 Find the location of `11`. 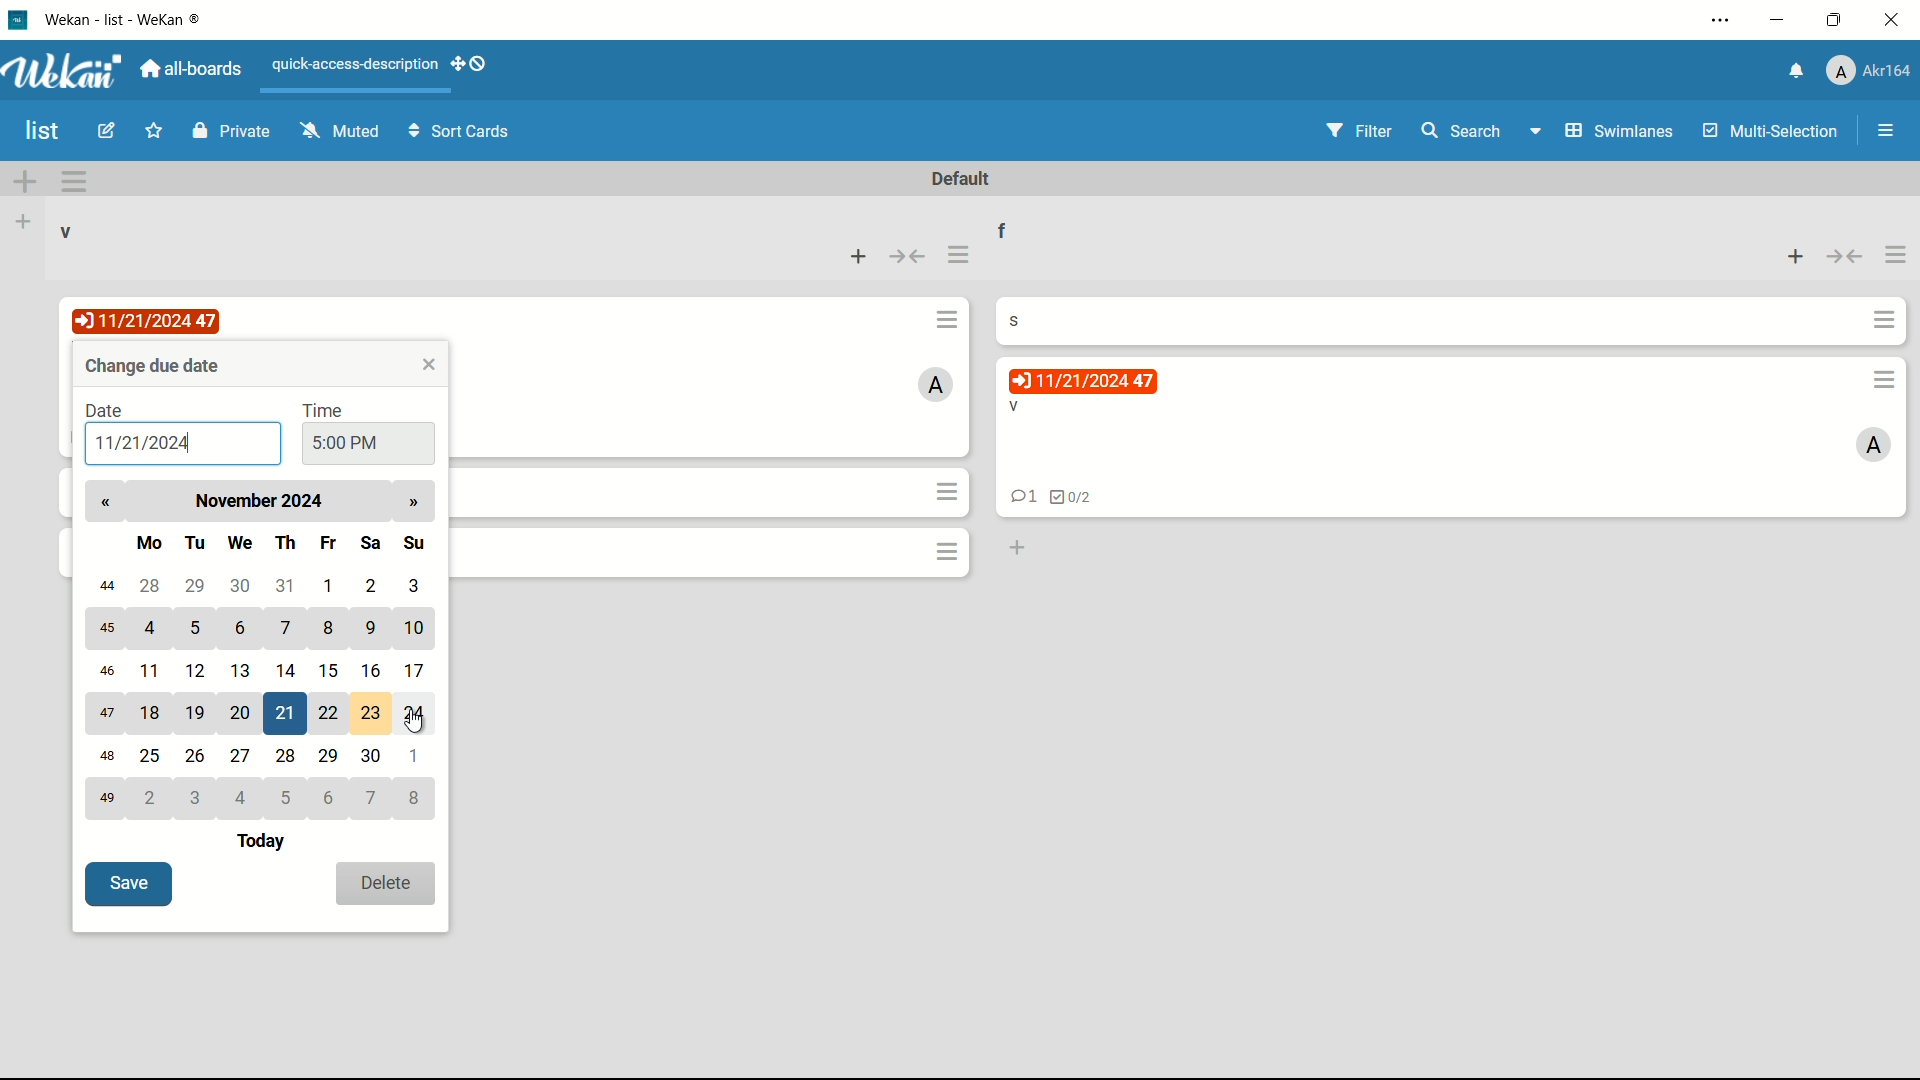

11 is located at coordinates (154, 672).